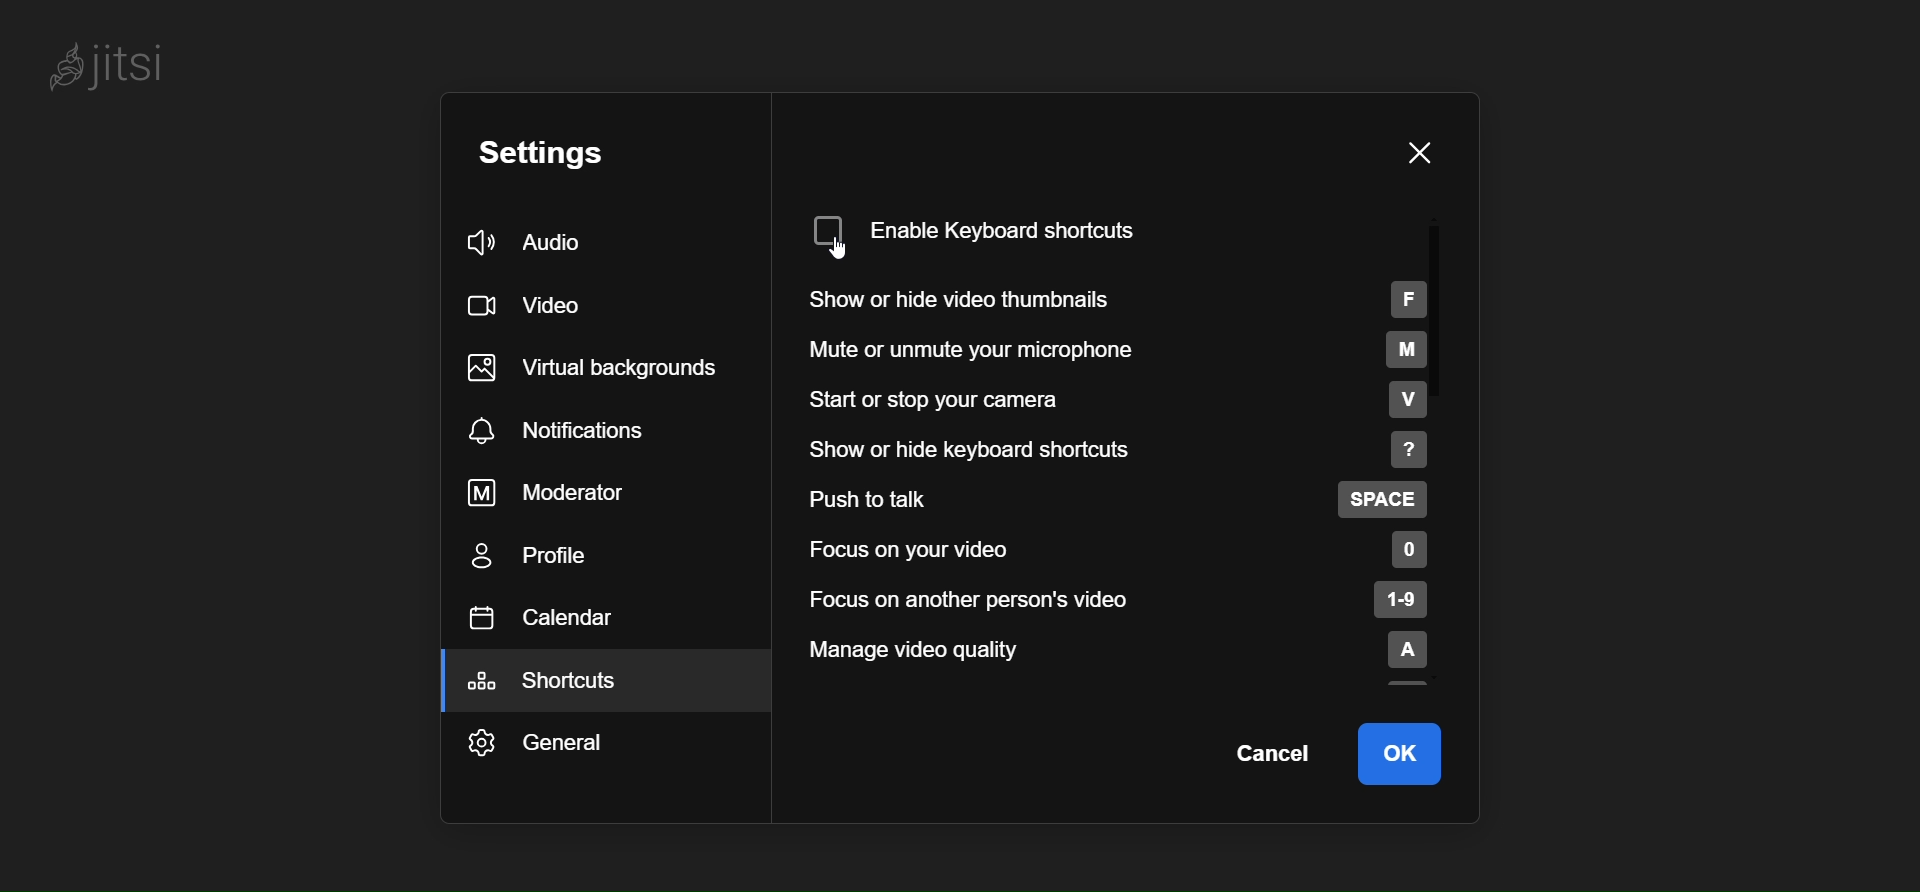 Image resolution: width=1920 pixels, height=892 pixels. Describe the element at coordinates (524, 236) in the screenshot. I see `audio` at that location.